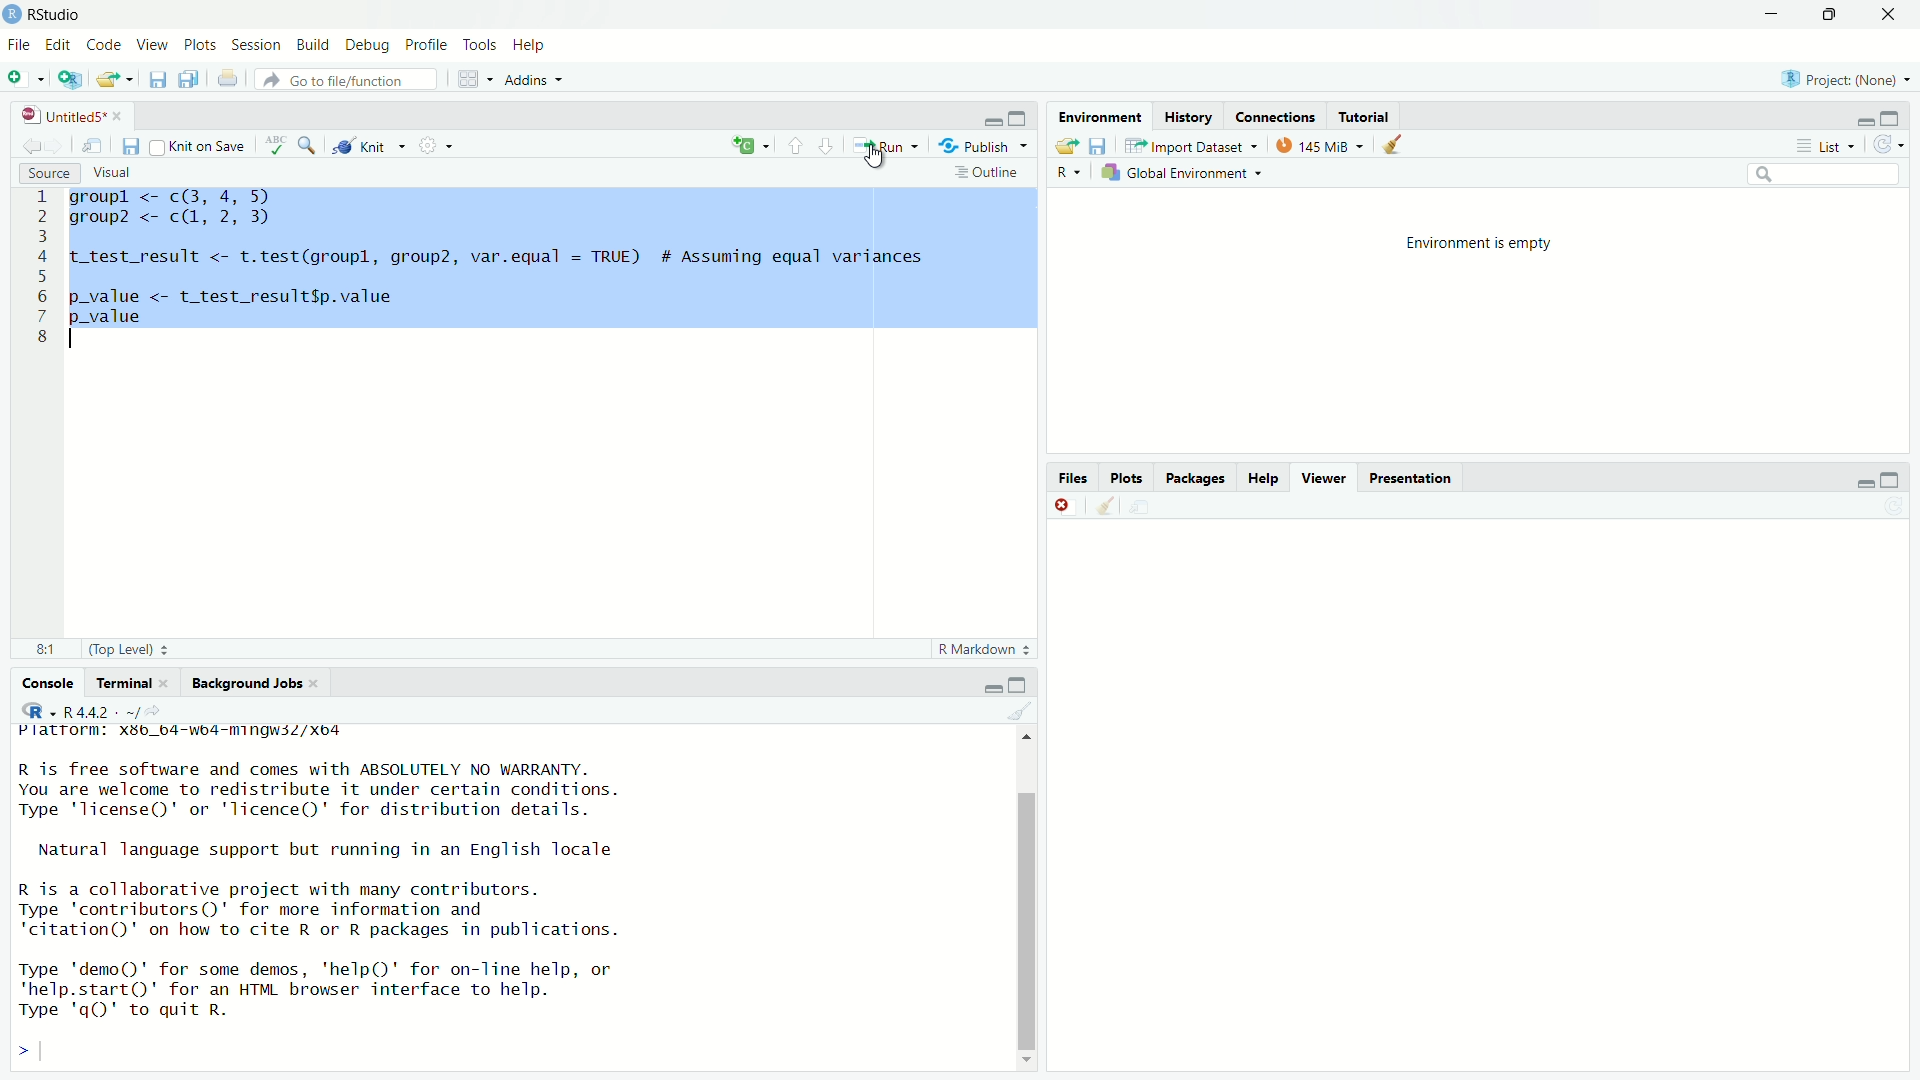 This screenshot has width=1920, height=1080. I want to click on close, so click(1883, 15).